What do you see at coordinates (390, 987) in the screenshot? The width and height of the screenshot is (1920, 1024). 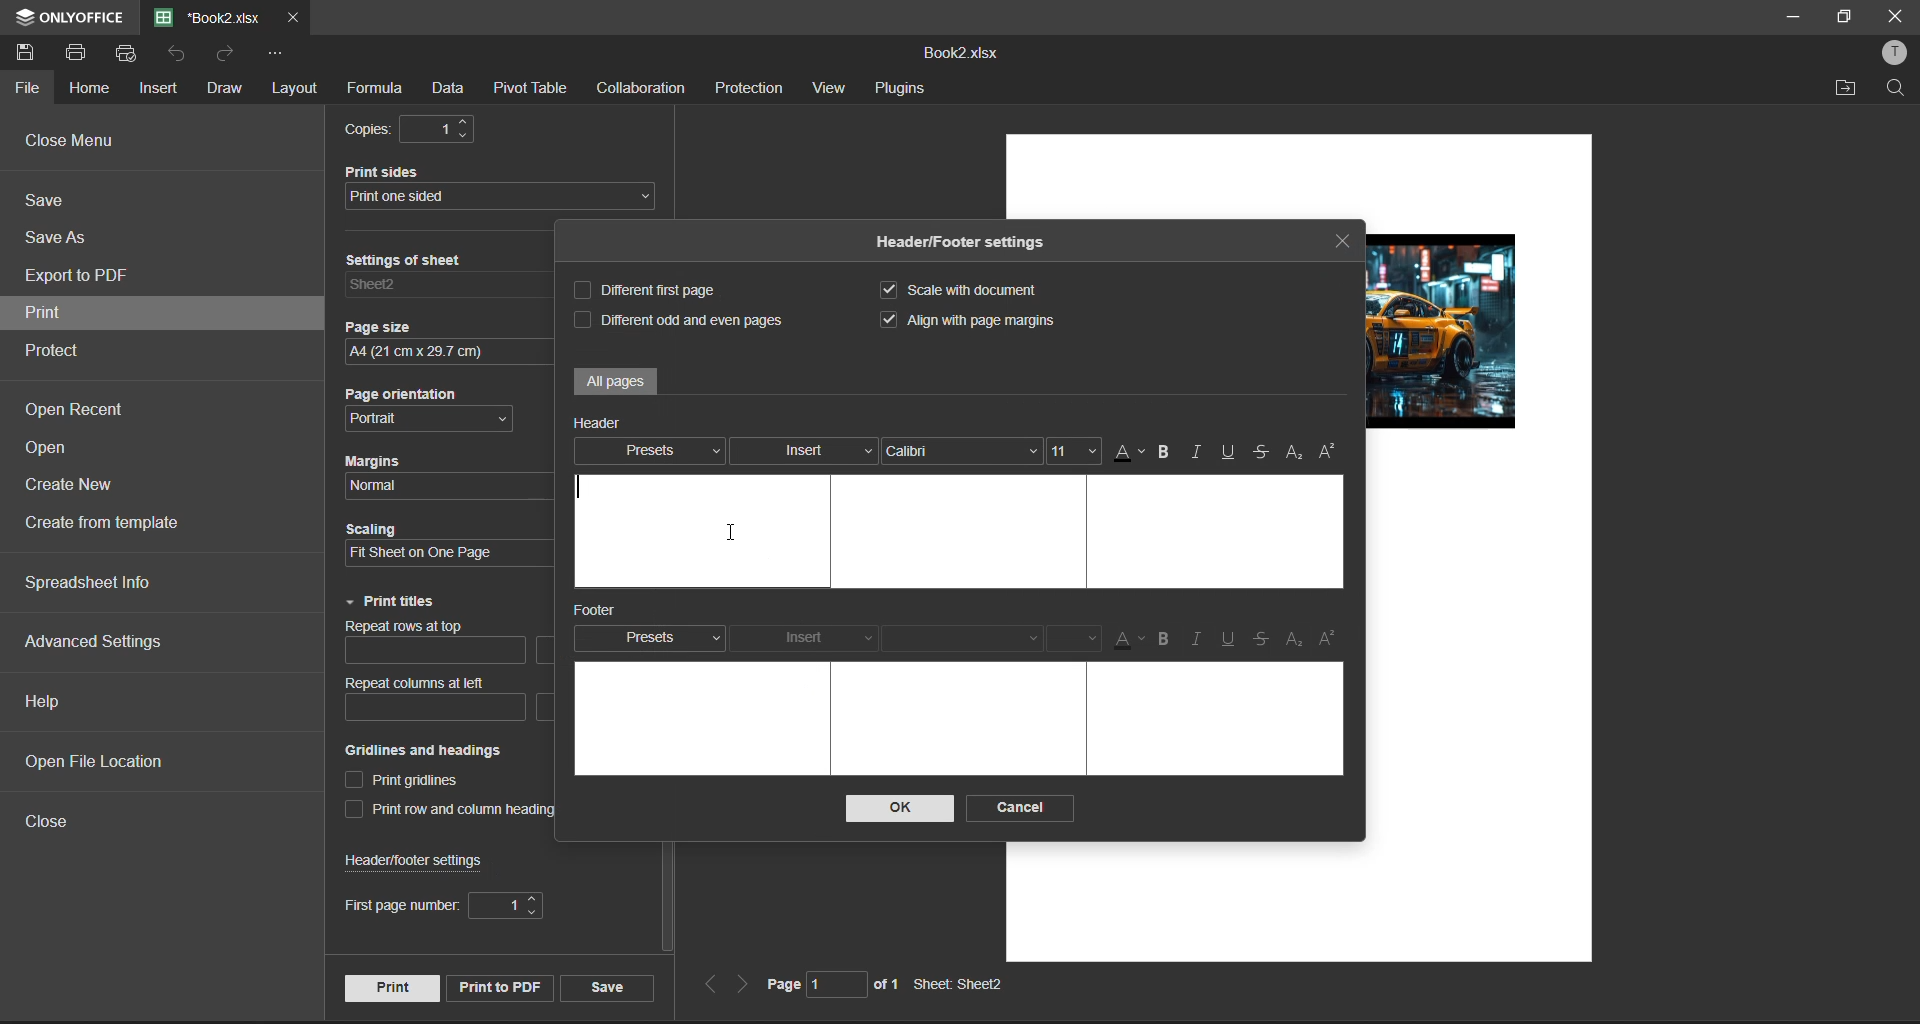 I see `print` at bounding box center [390, 987].